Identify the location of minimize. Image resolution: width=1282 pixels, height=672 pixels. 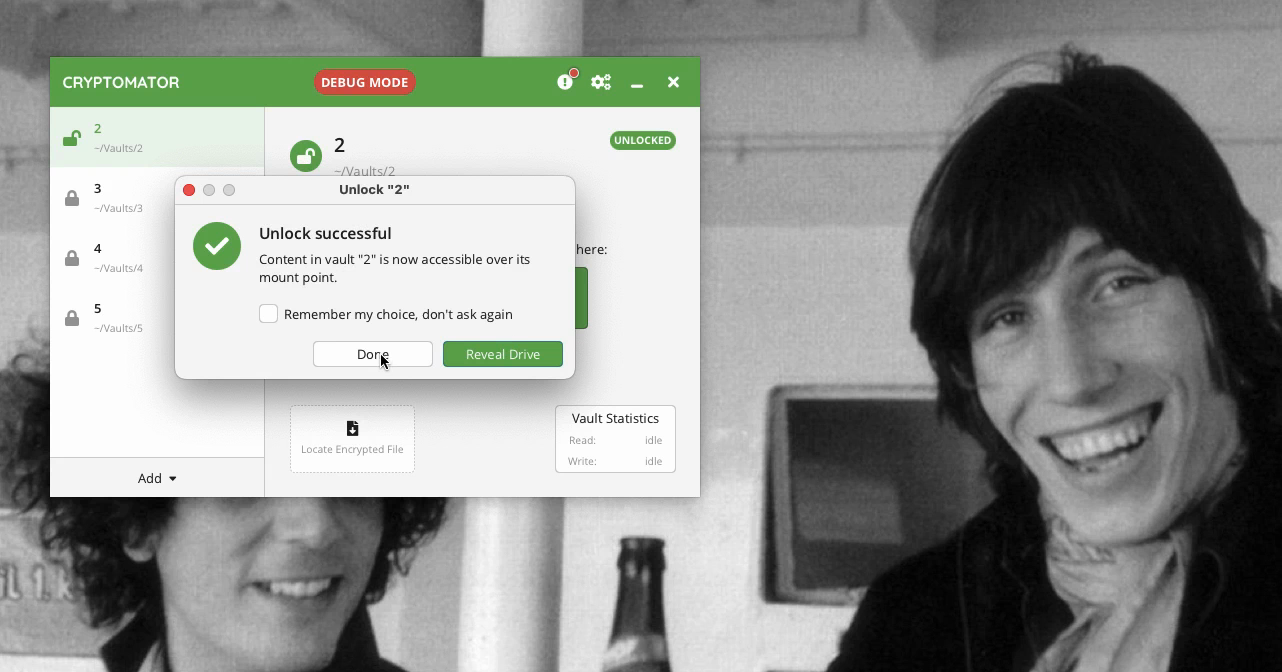
(209, 189).